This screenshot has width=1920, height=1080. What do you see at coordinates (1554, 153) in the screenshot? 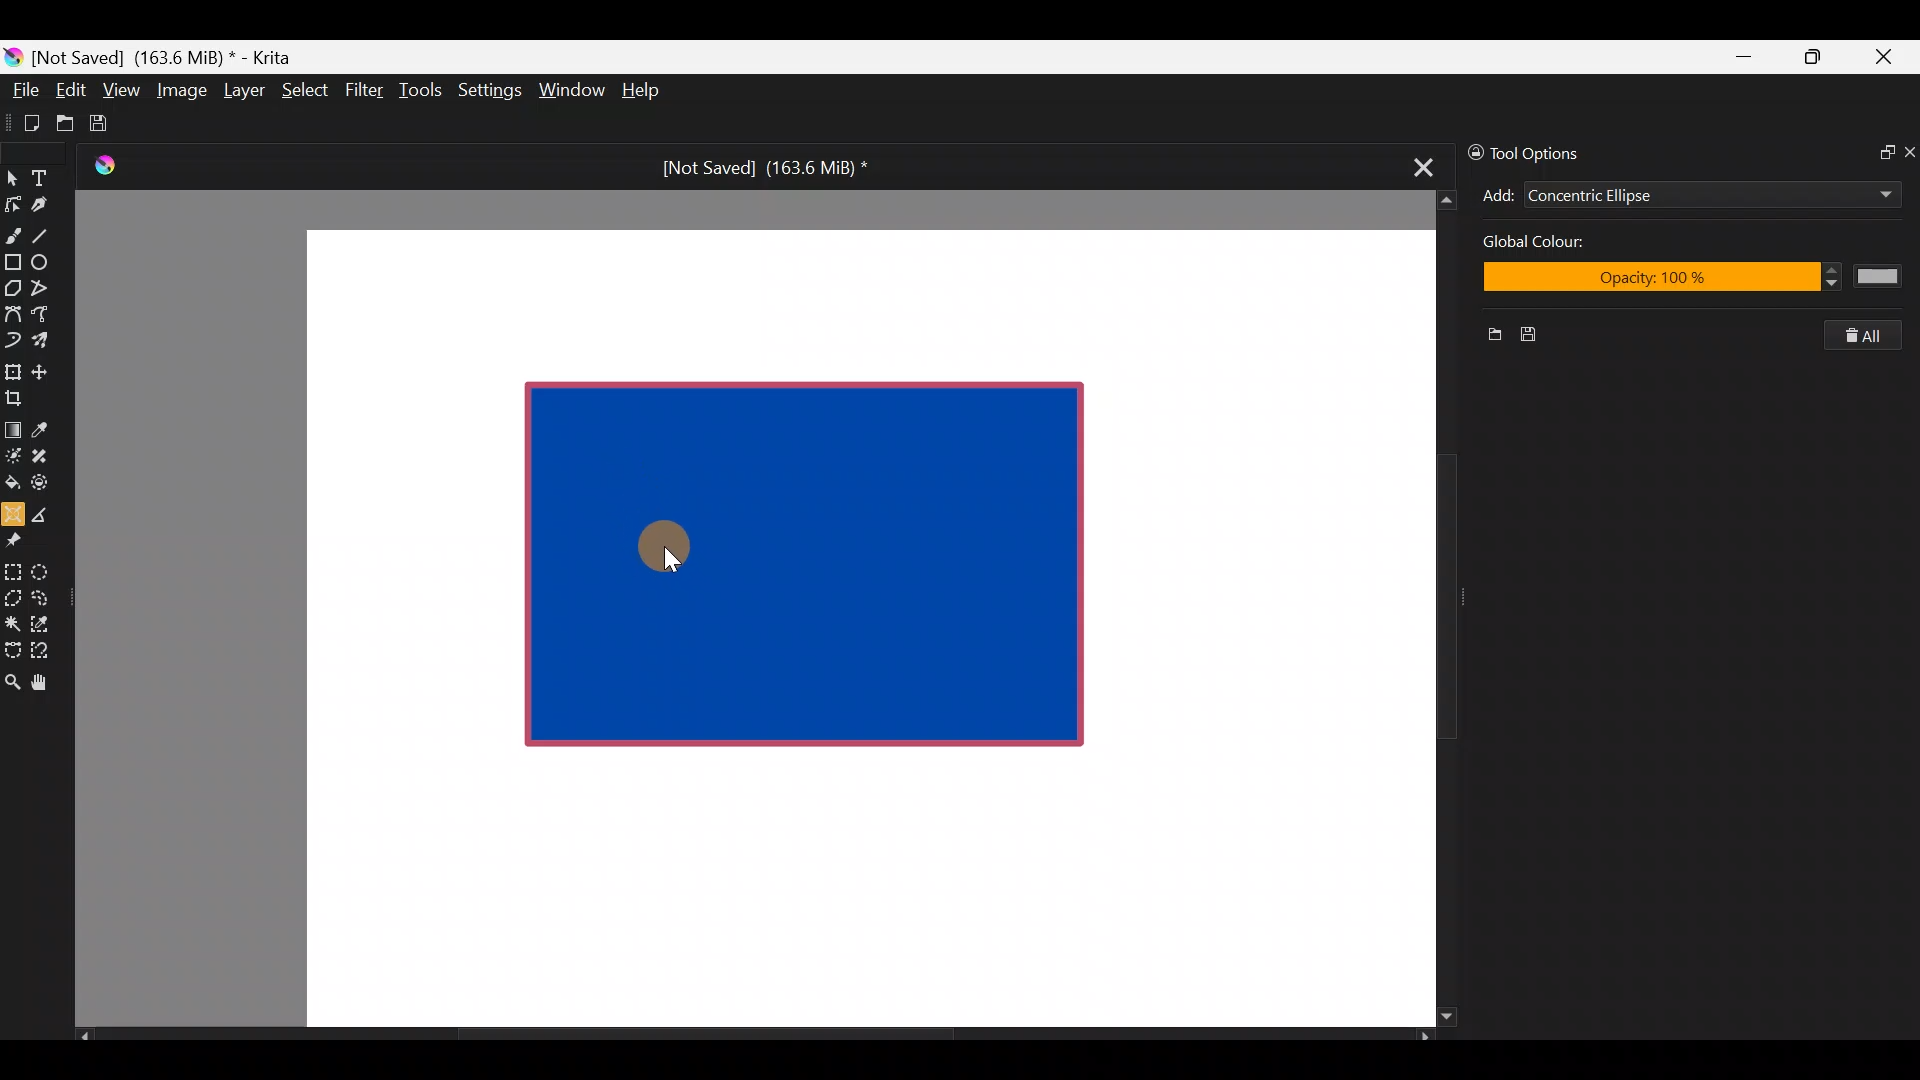
I see `Tool options` at bounding box center [1554, 153].